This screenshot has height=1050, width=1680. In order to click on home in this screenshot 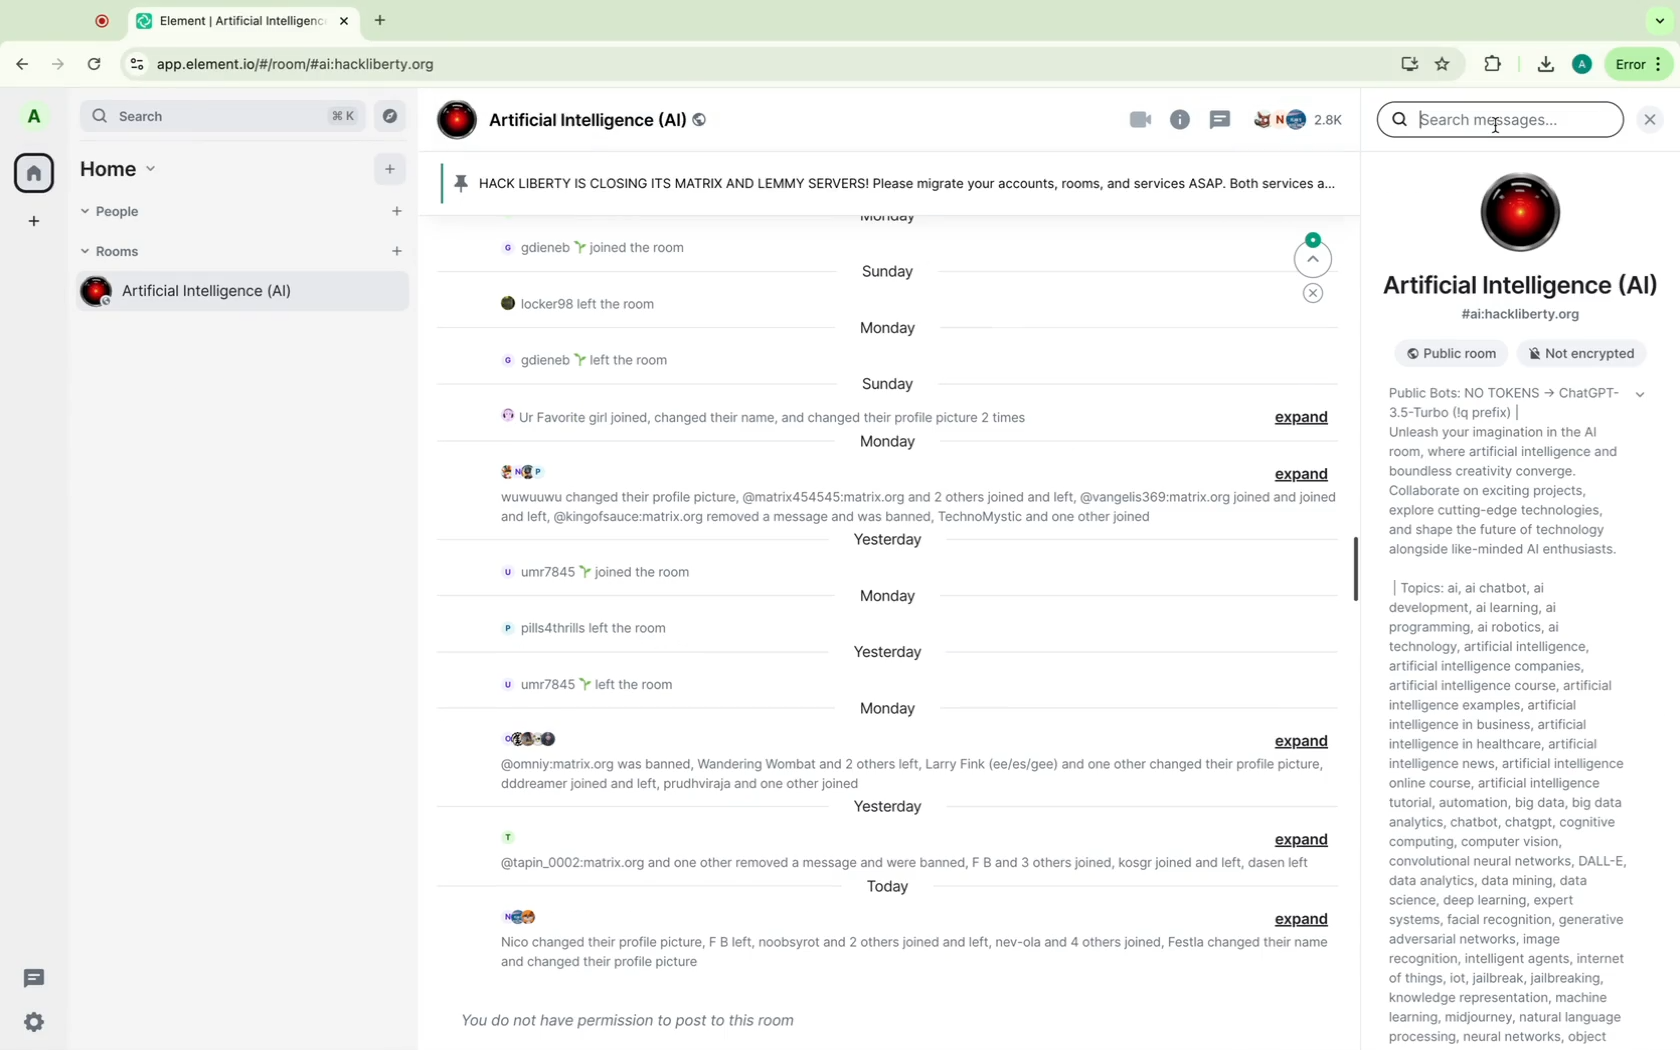, I will do `click(33, 172)`.